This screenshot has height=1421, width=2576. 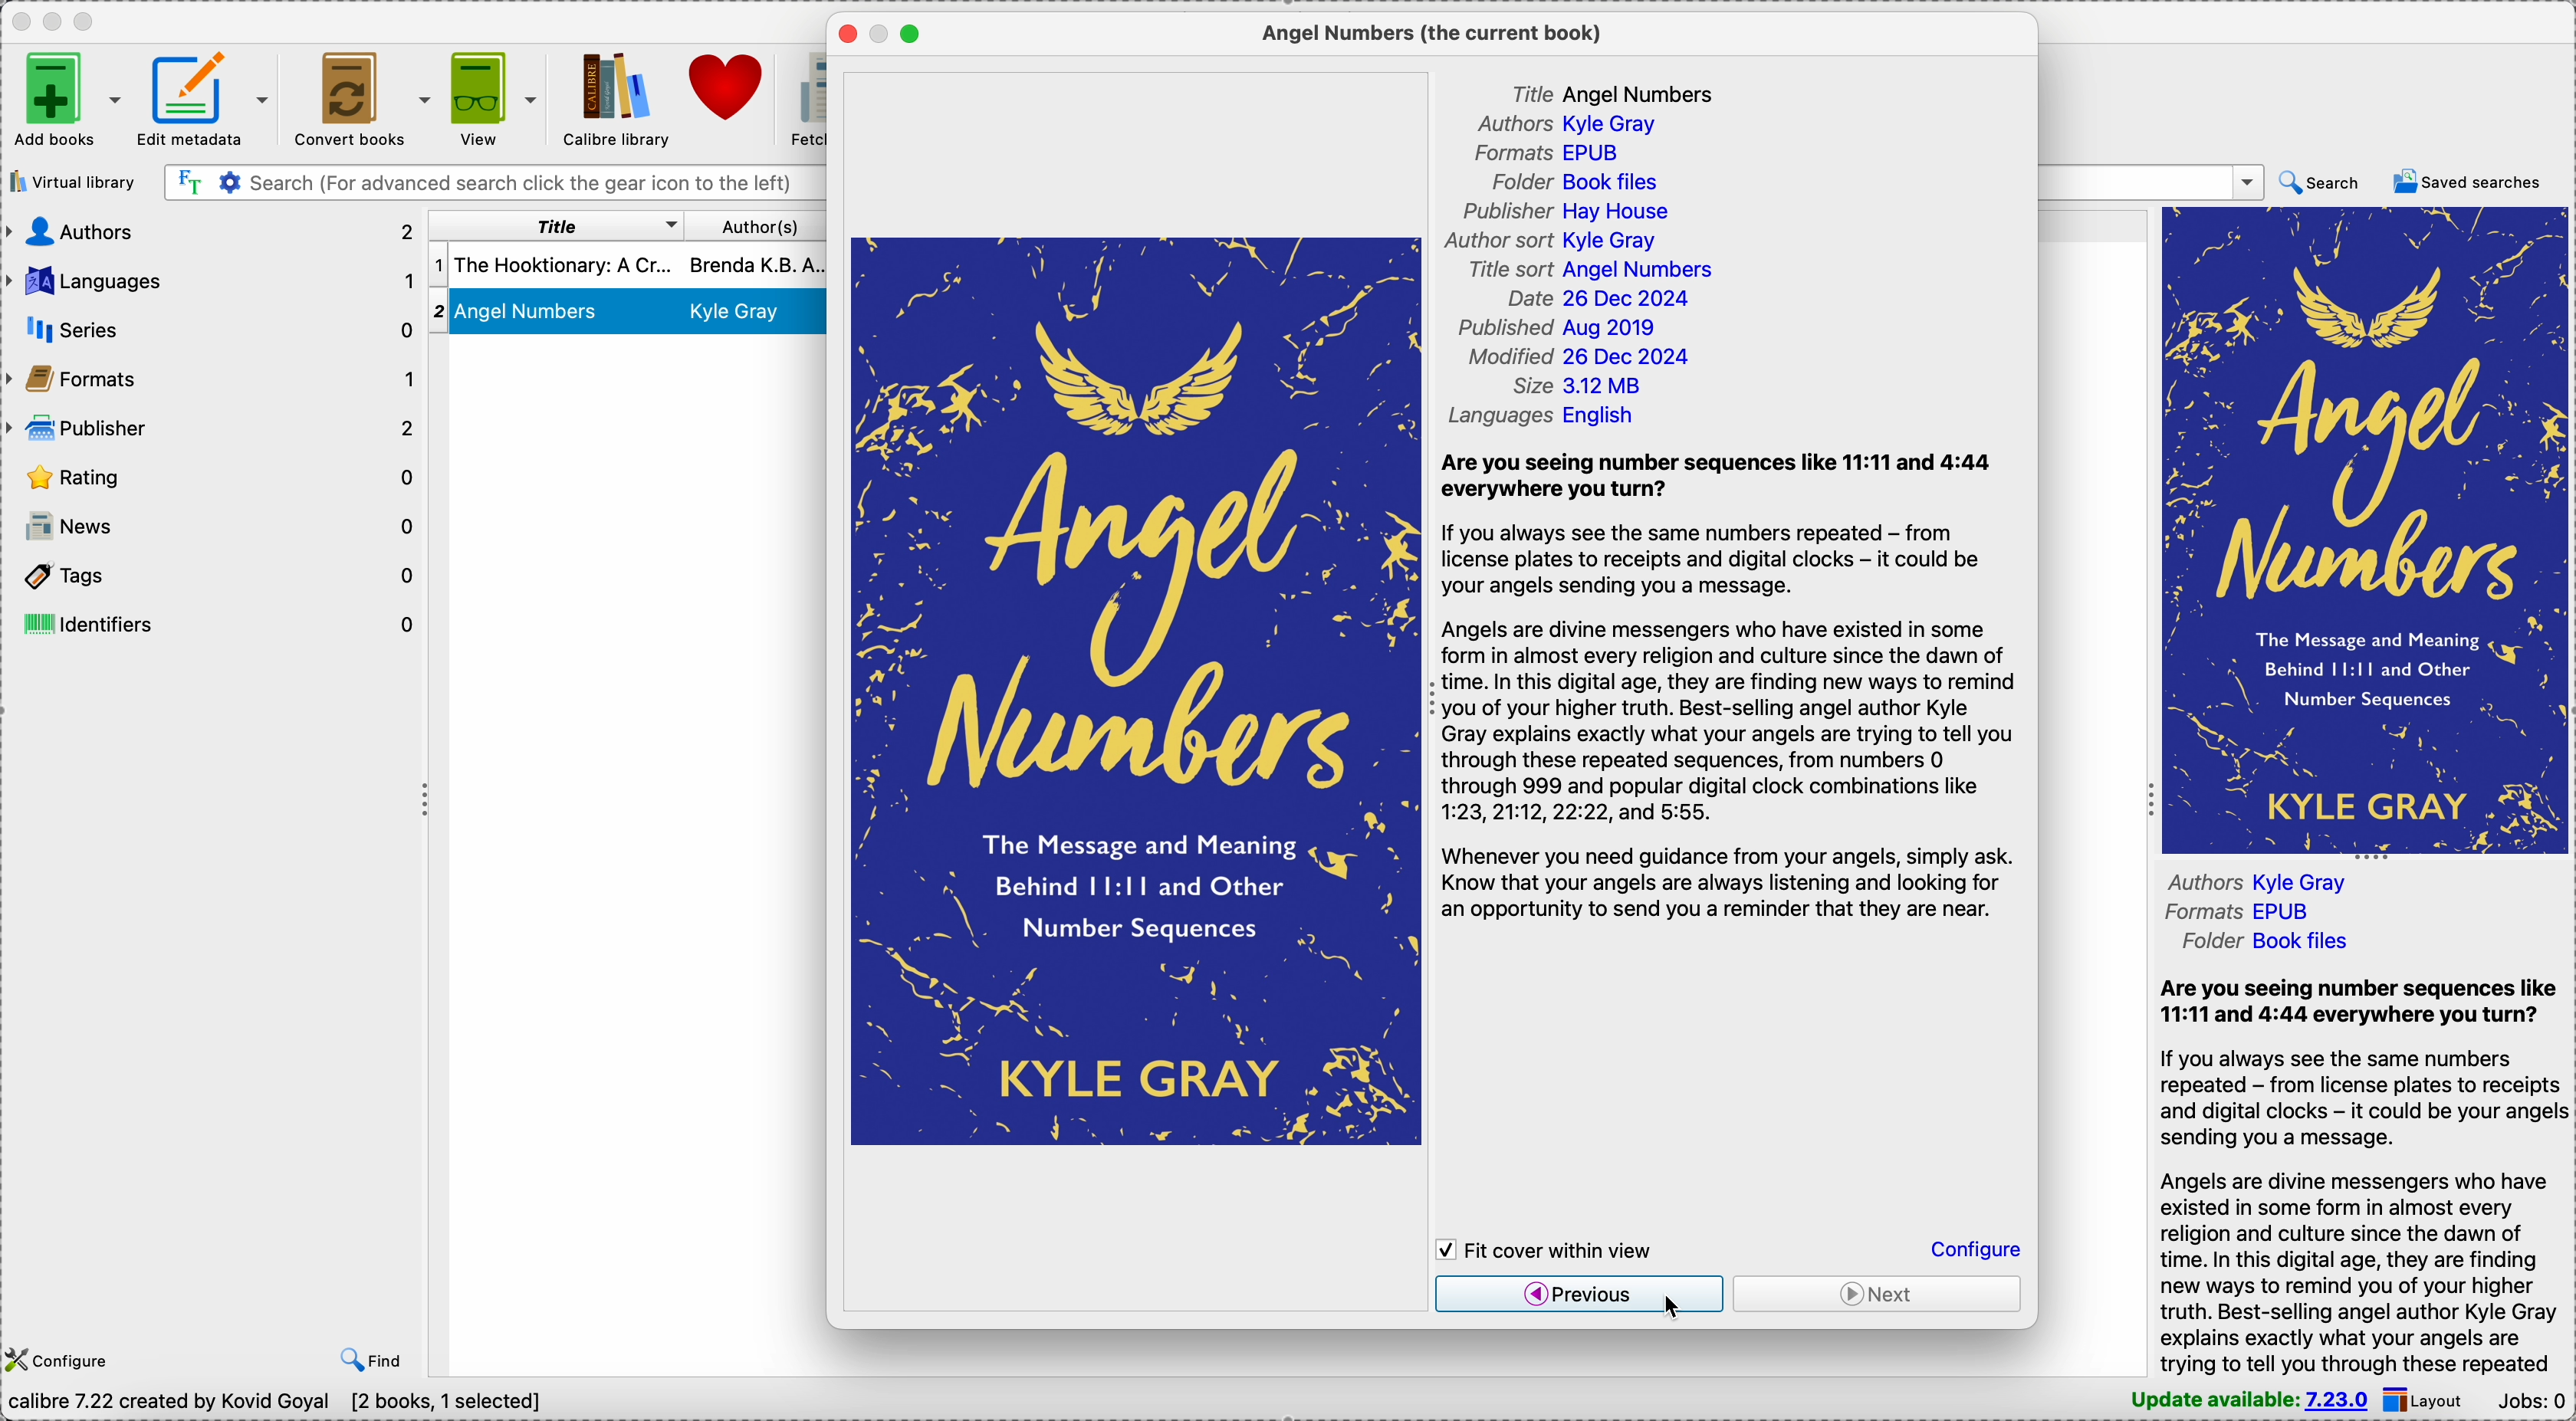 I want to click on data, so click(x=270, y=1405).